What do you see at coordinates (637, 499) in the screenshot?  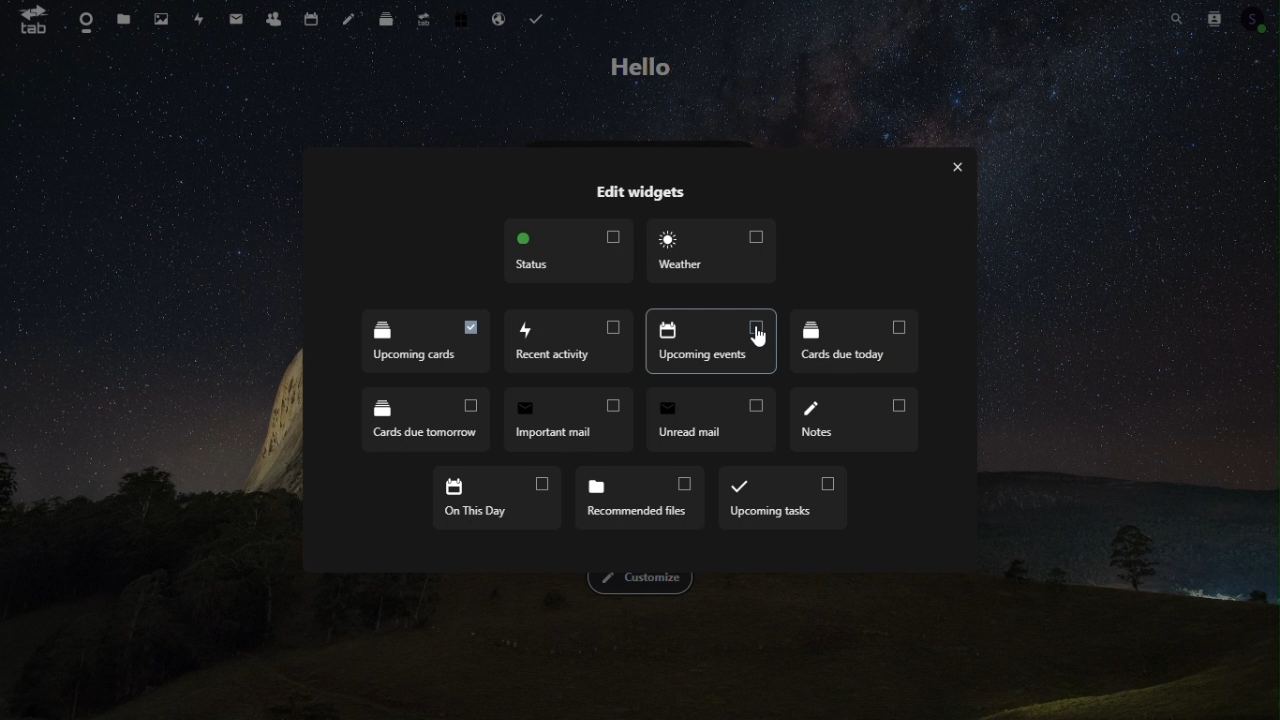 I see `Recommended files` at bounding box center [637, 499].